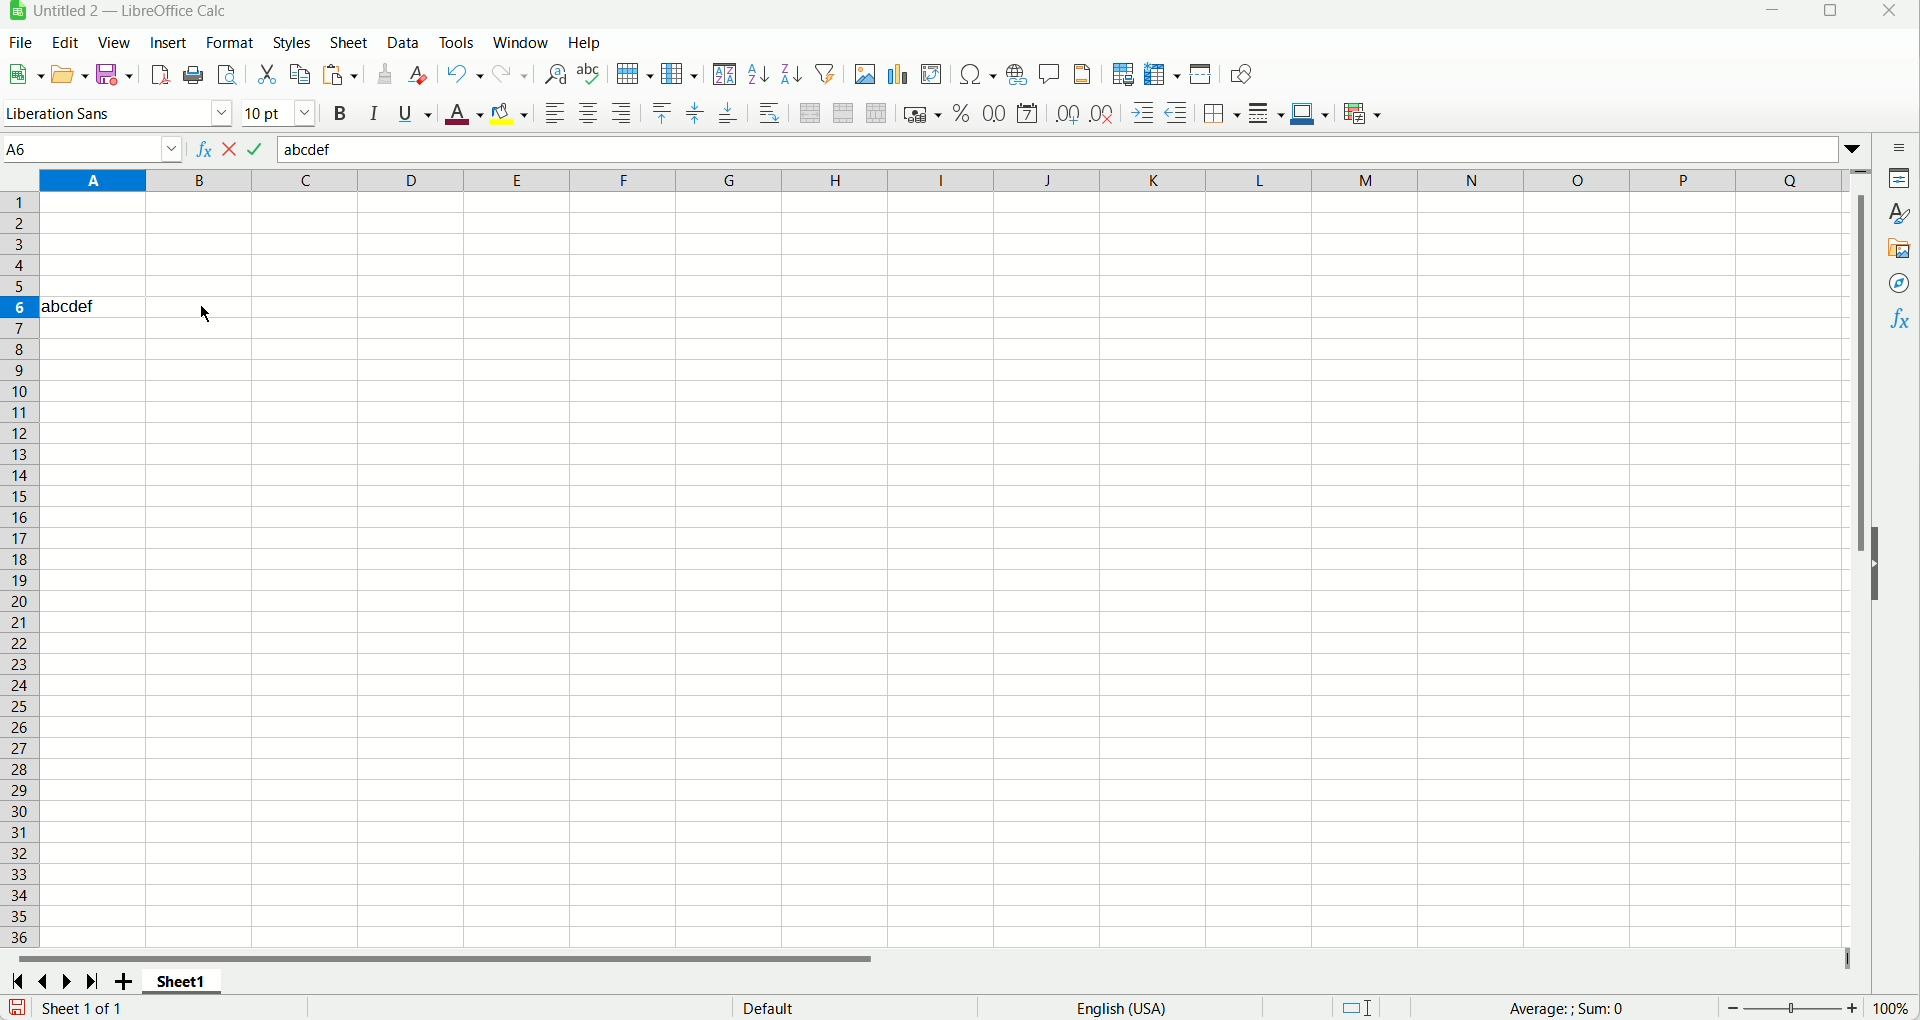 The width and height of the screenshot is (1920, 1020). What do you see at coordinates (1178, 112) in the screenshot?
I see `decrease indent` at bounding box center [1178, 112].